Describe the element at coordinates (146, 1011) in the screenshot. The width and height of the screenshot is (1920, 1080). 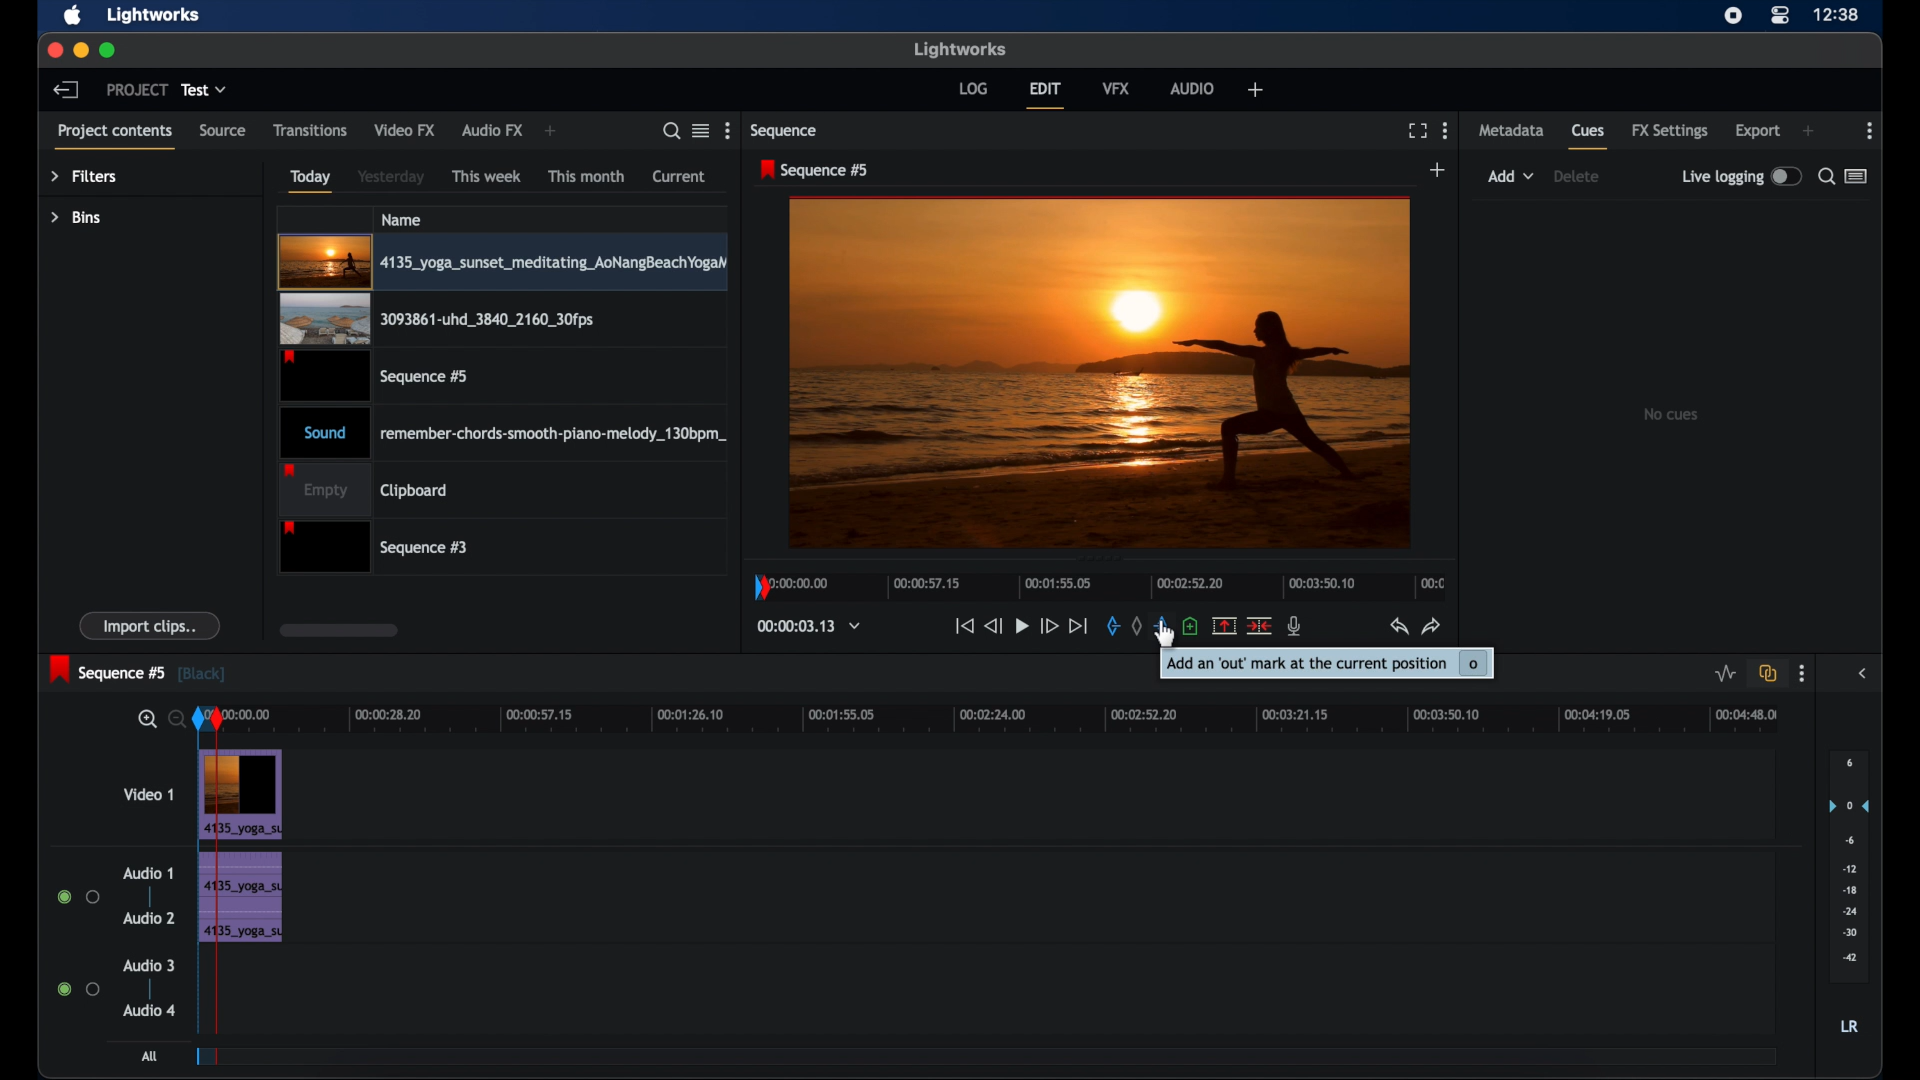
I see `audio 4` at that location.